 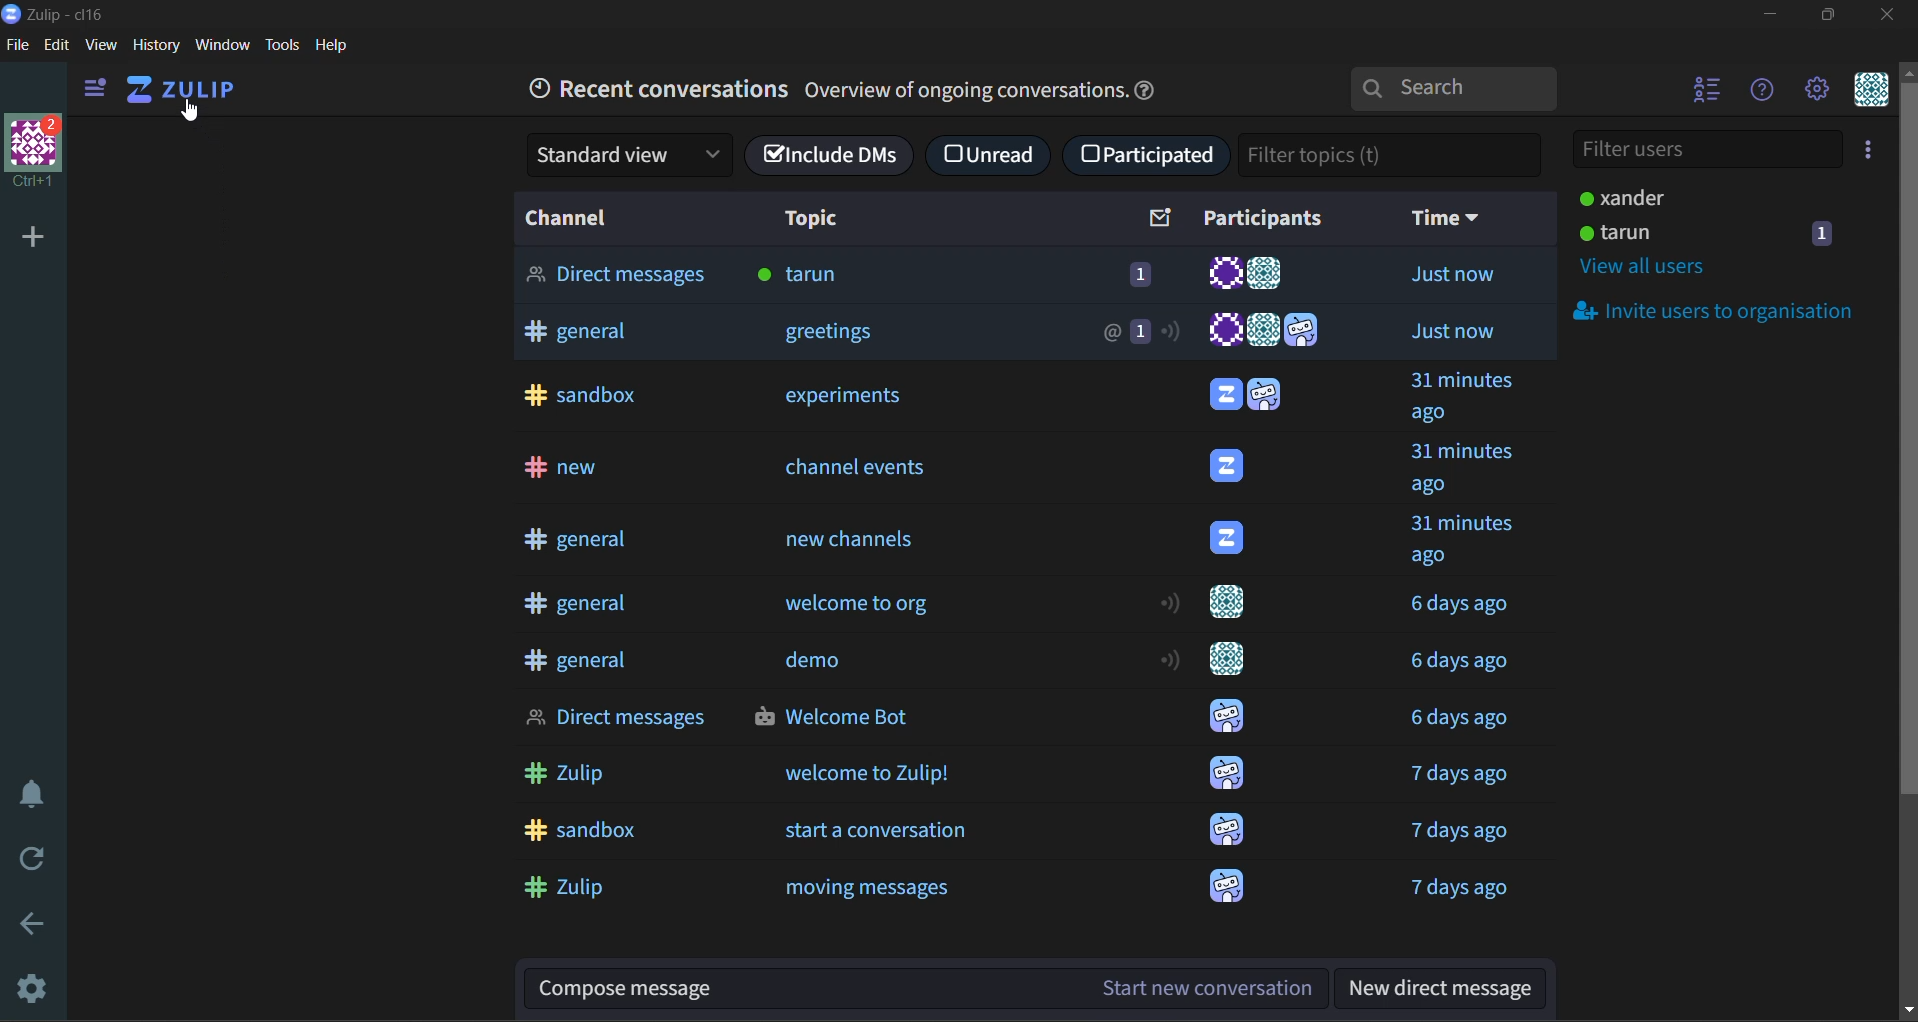 What do you see at coordinates (18, 46) in the screenshot?
I see `file` at bounding box center [18, 46].